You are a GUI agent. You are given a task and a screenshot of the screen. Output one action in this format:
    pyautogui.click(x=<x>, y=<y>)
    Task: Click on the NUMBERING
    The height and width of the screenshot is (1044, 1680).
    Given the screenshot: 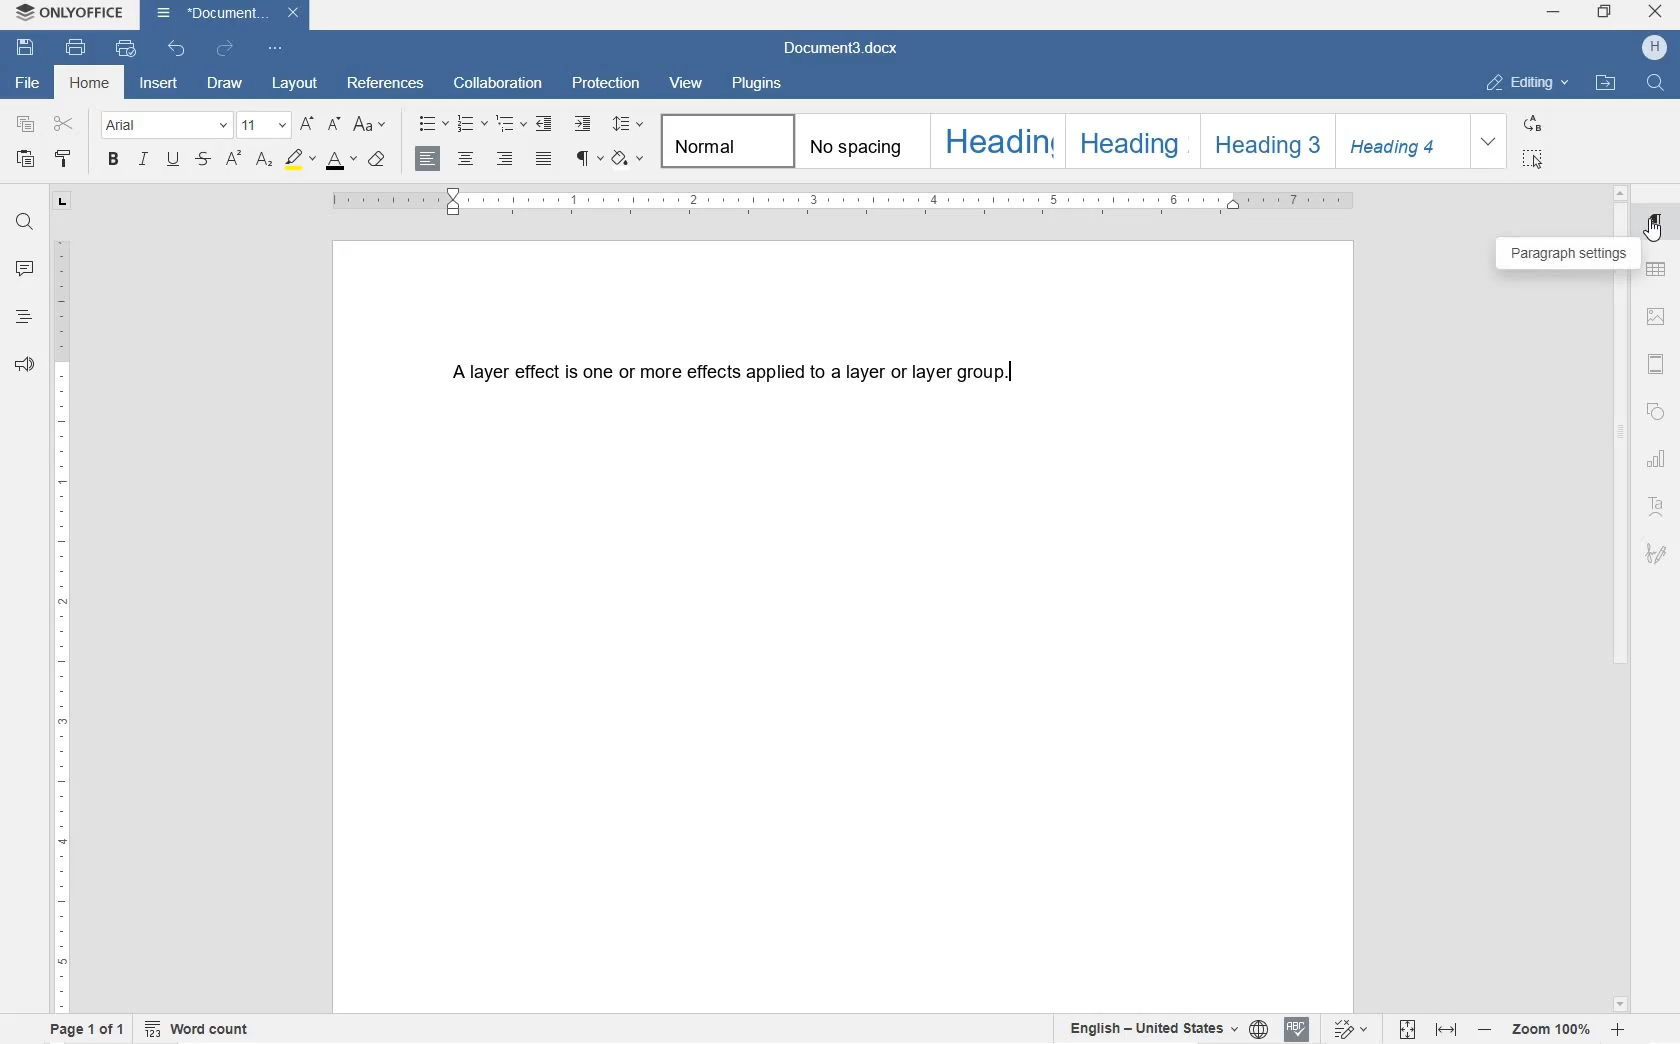 What is the action you would take?
    pyautogui.click(x=471, y=122)
    